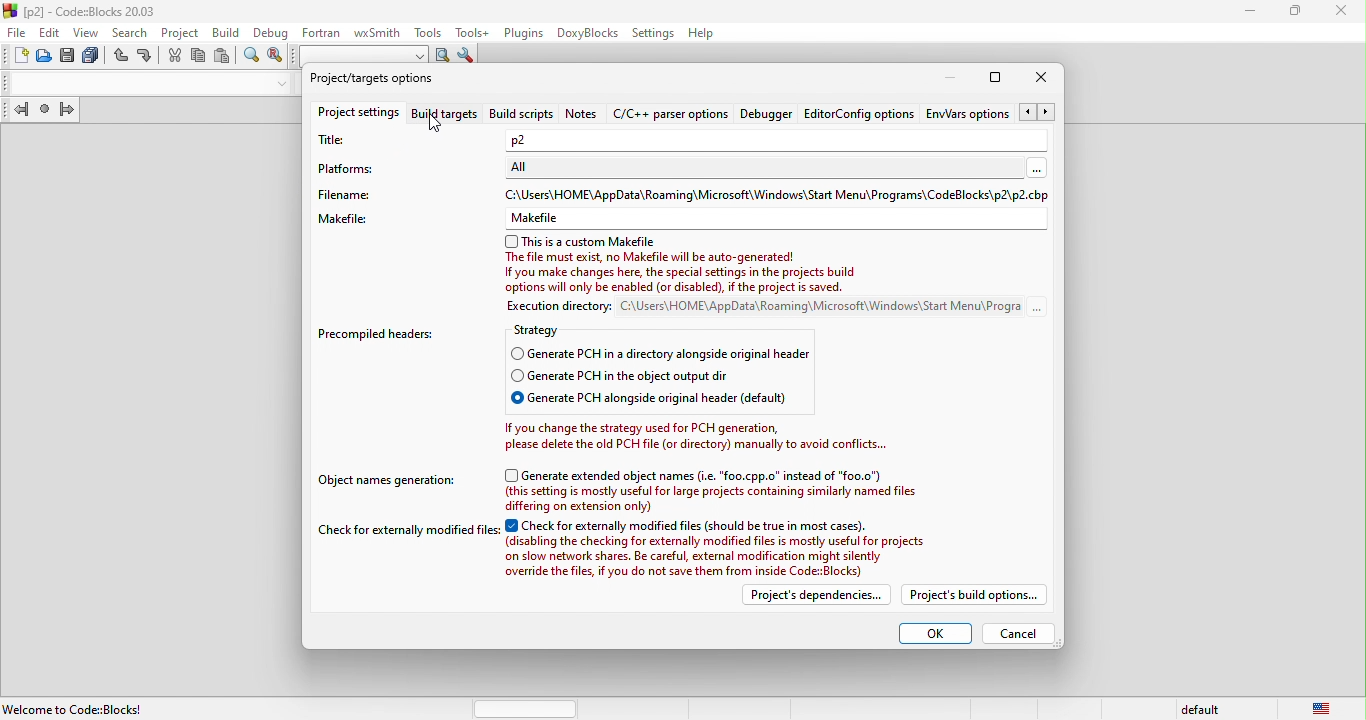 The height and width of the screenshot is (720, 1366). Describe the element at coordinates (252, 58) in the screenshot. I see `find` at that location.